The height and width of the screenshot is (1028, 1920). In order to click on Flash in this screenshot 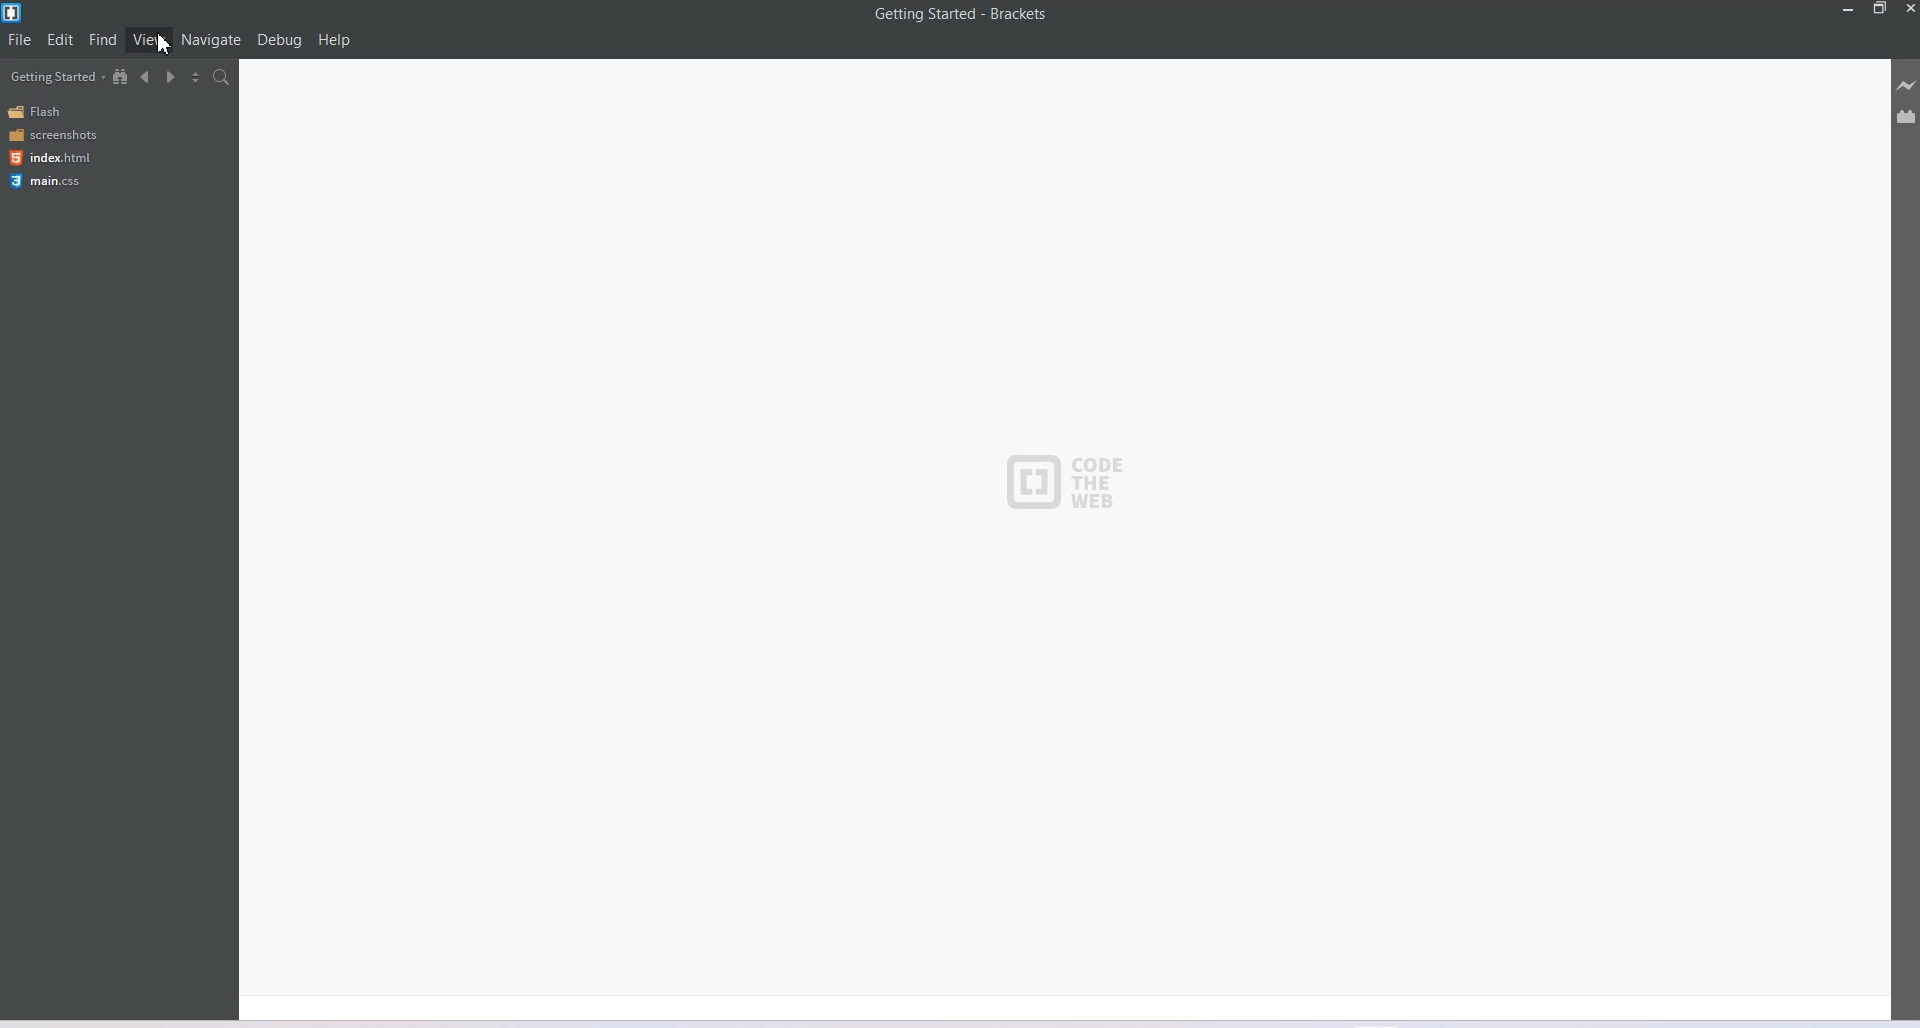, I will do `click(38, 112)`.